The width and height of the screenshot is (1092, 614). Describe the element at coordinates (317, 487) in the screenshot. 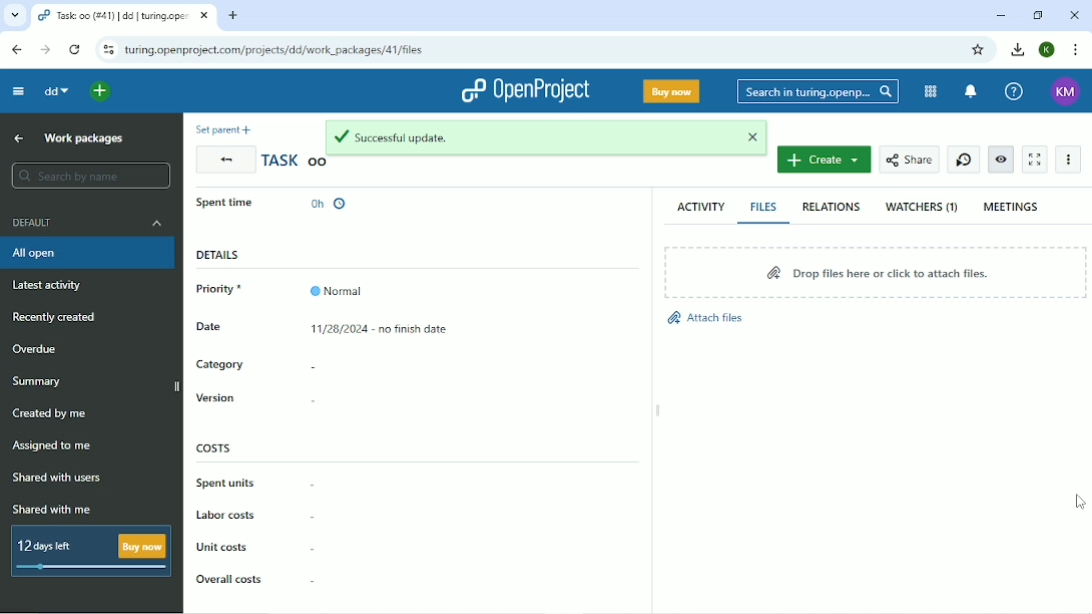

I see `-` at that location.